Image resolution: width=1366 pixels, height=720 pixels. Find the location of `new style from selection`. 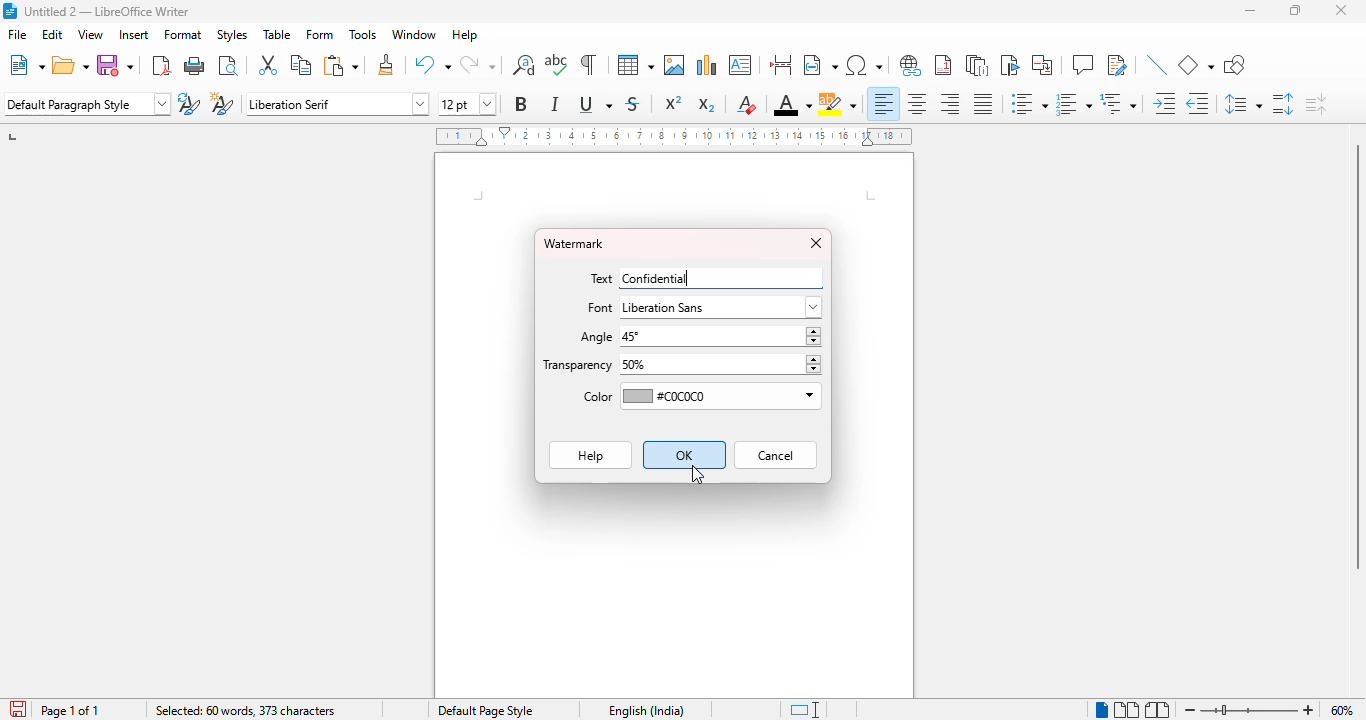

new style from selection is located at coordinates (220, 104).